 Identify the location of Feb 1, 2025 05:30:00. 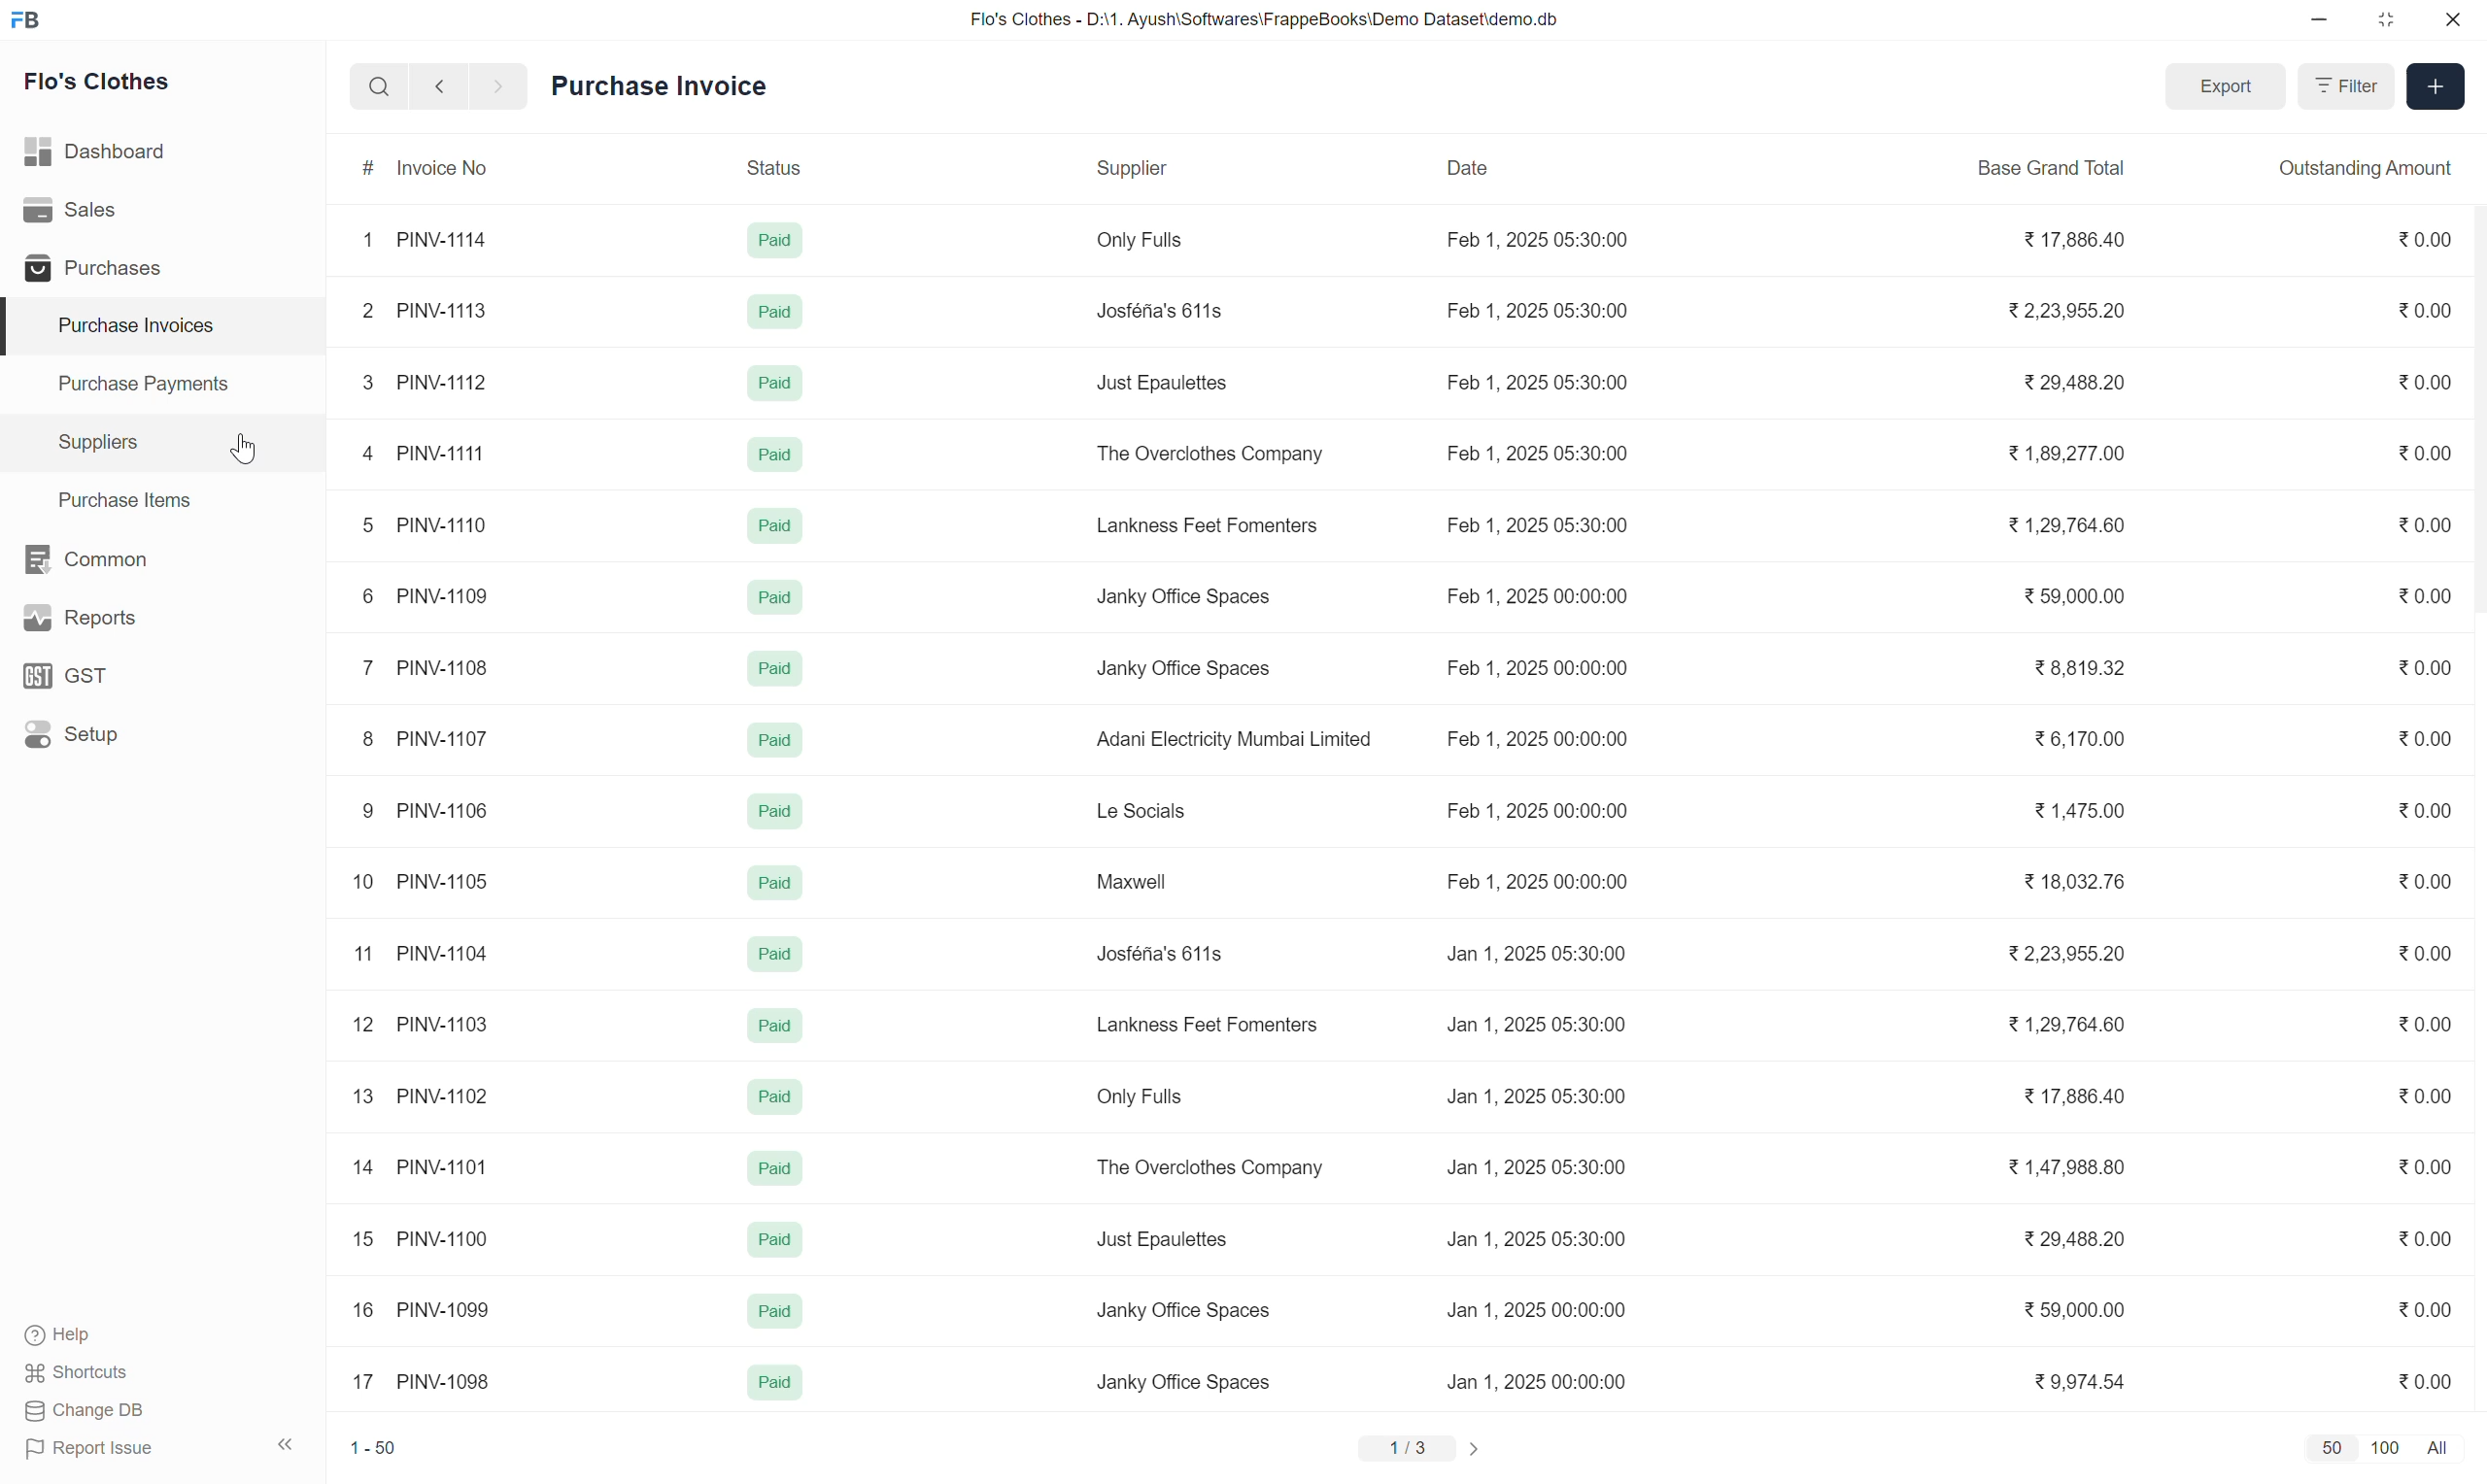
(1547, 454).